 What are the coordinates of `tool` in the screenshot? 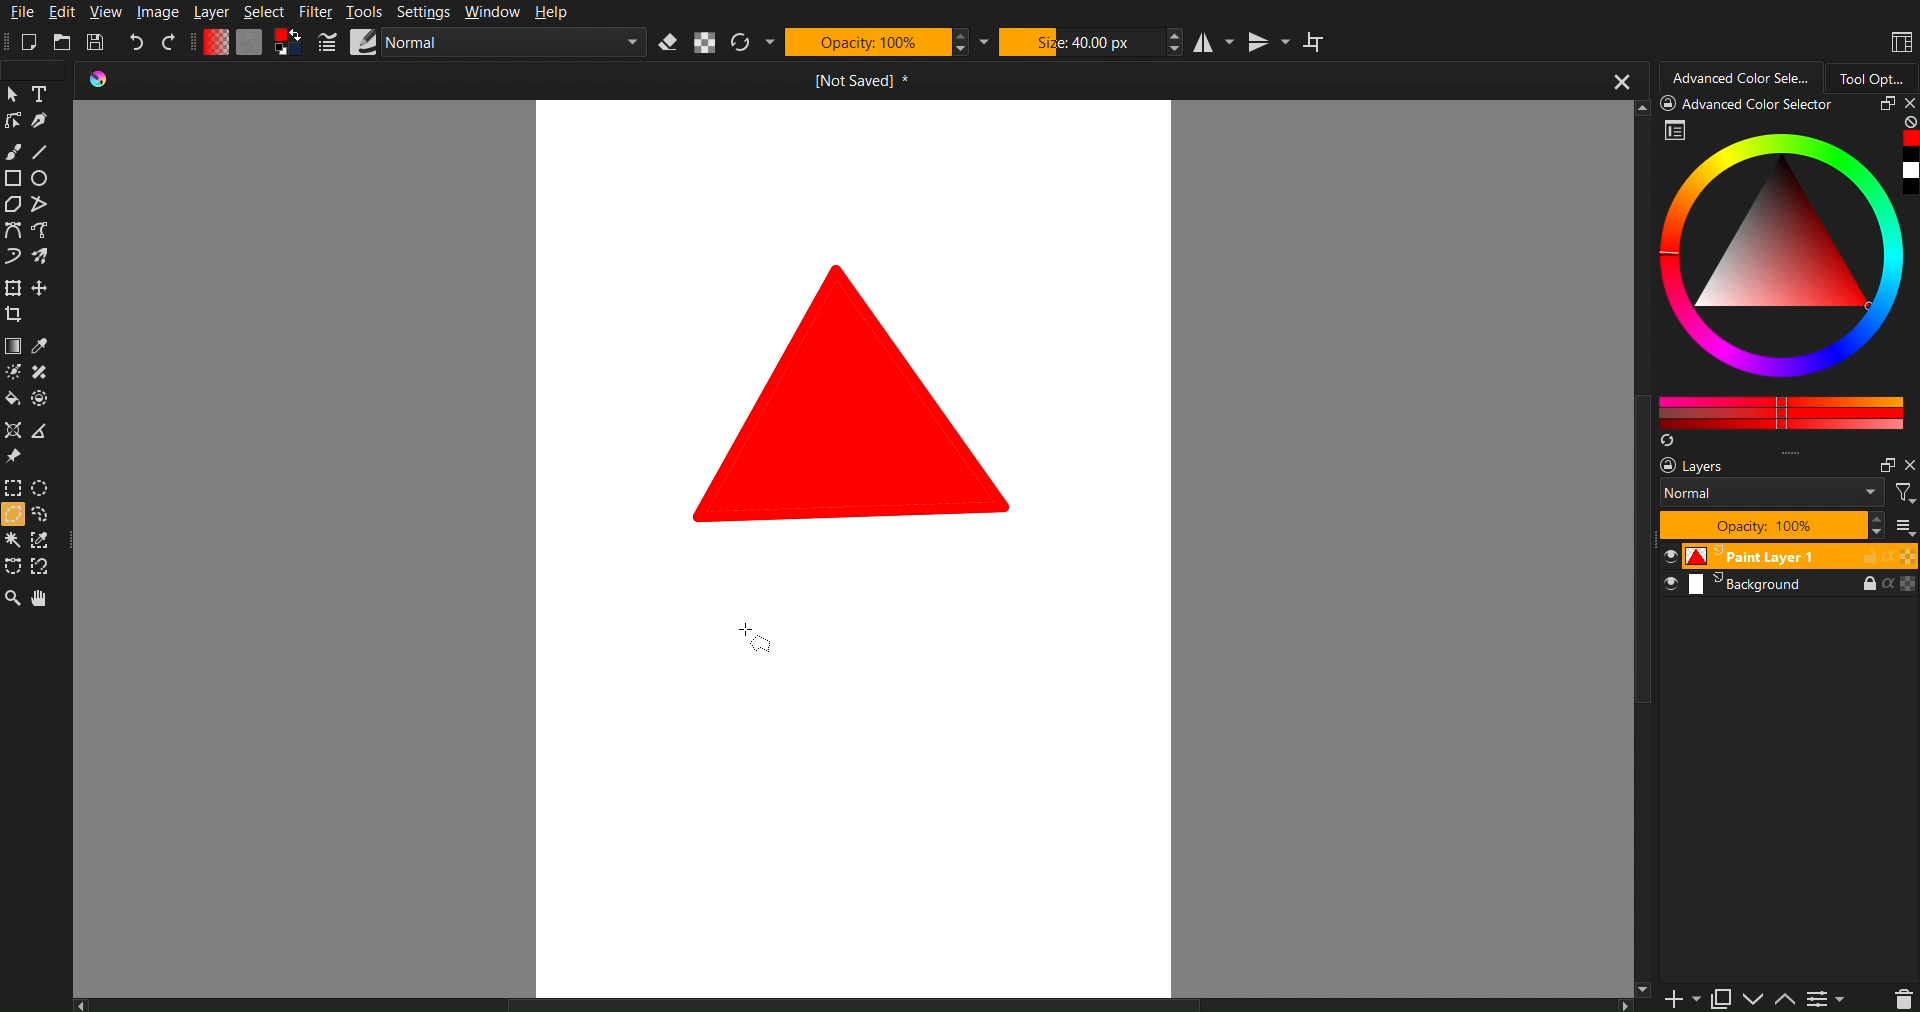 It's located at (43, 373).